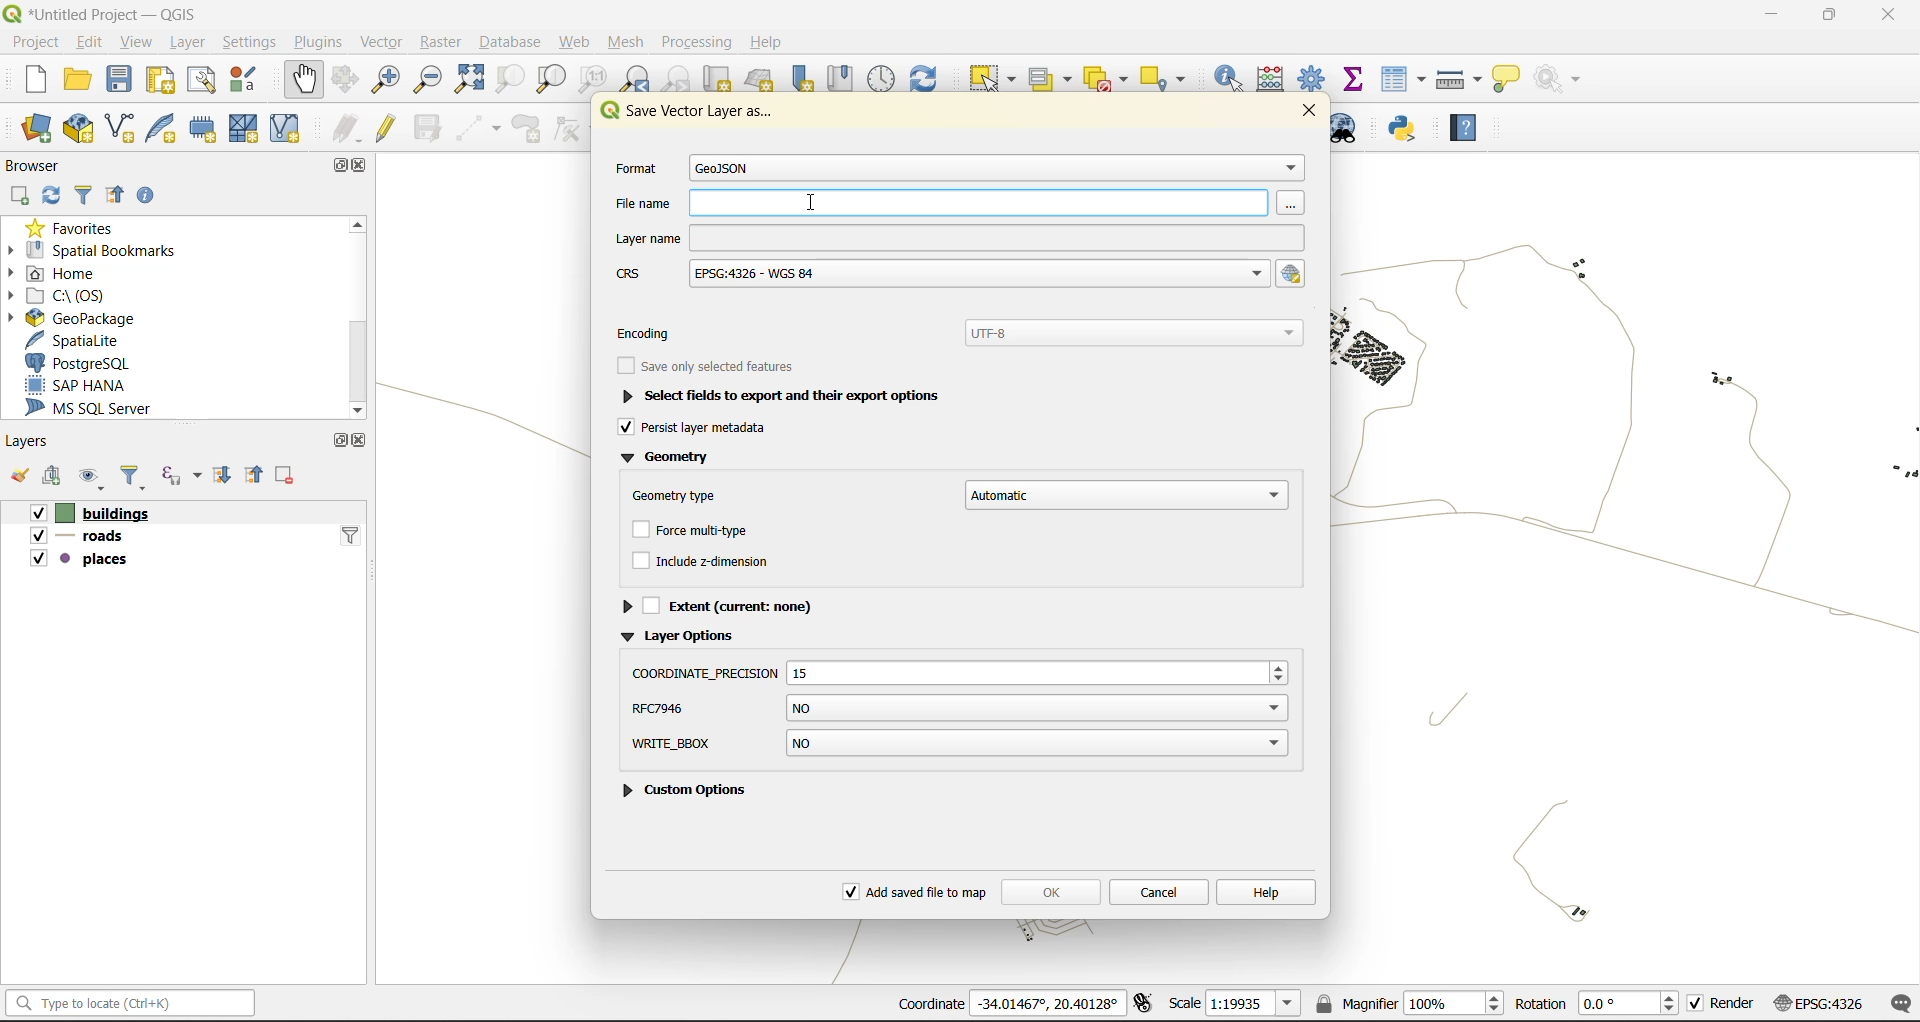 Image resolution: width=1920 pixels, height=1022 pixels. What do you see at coordinates (136, 44) in the screenshot?
I see `view` at bounding box center [136, 44].